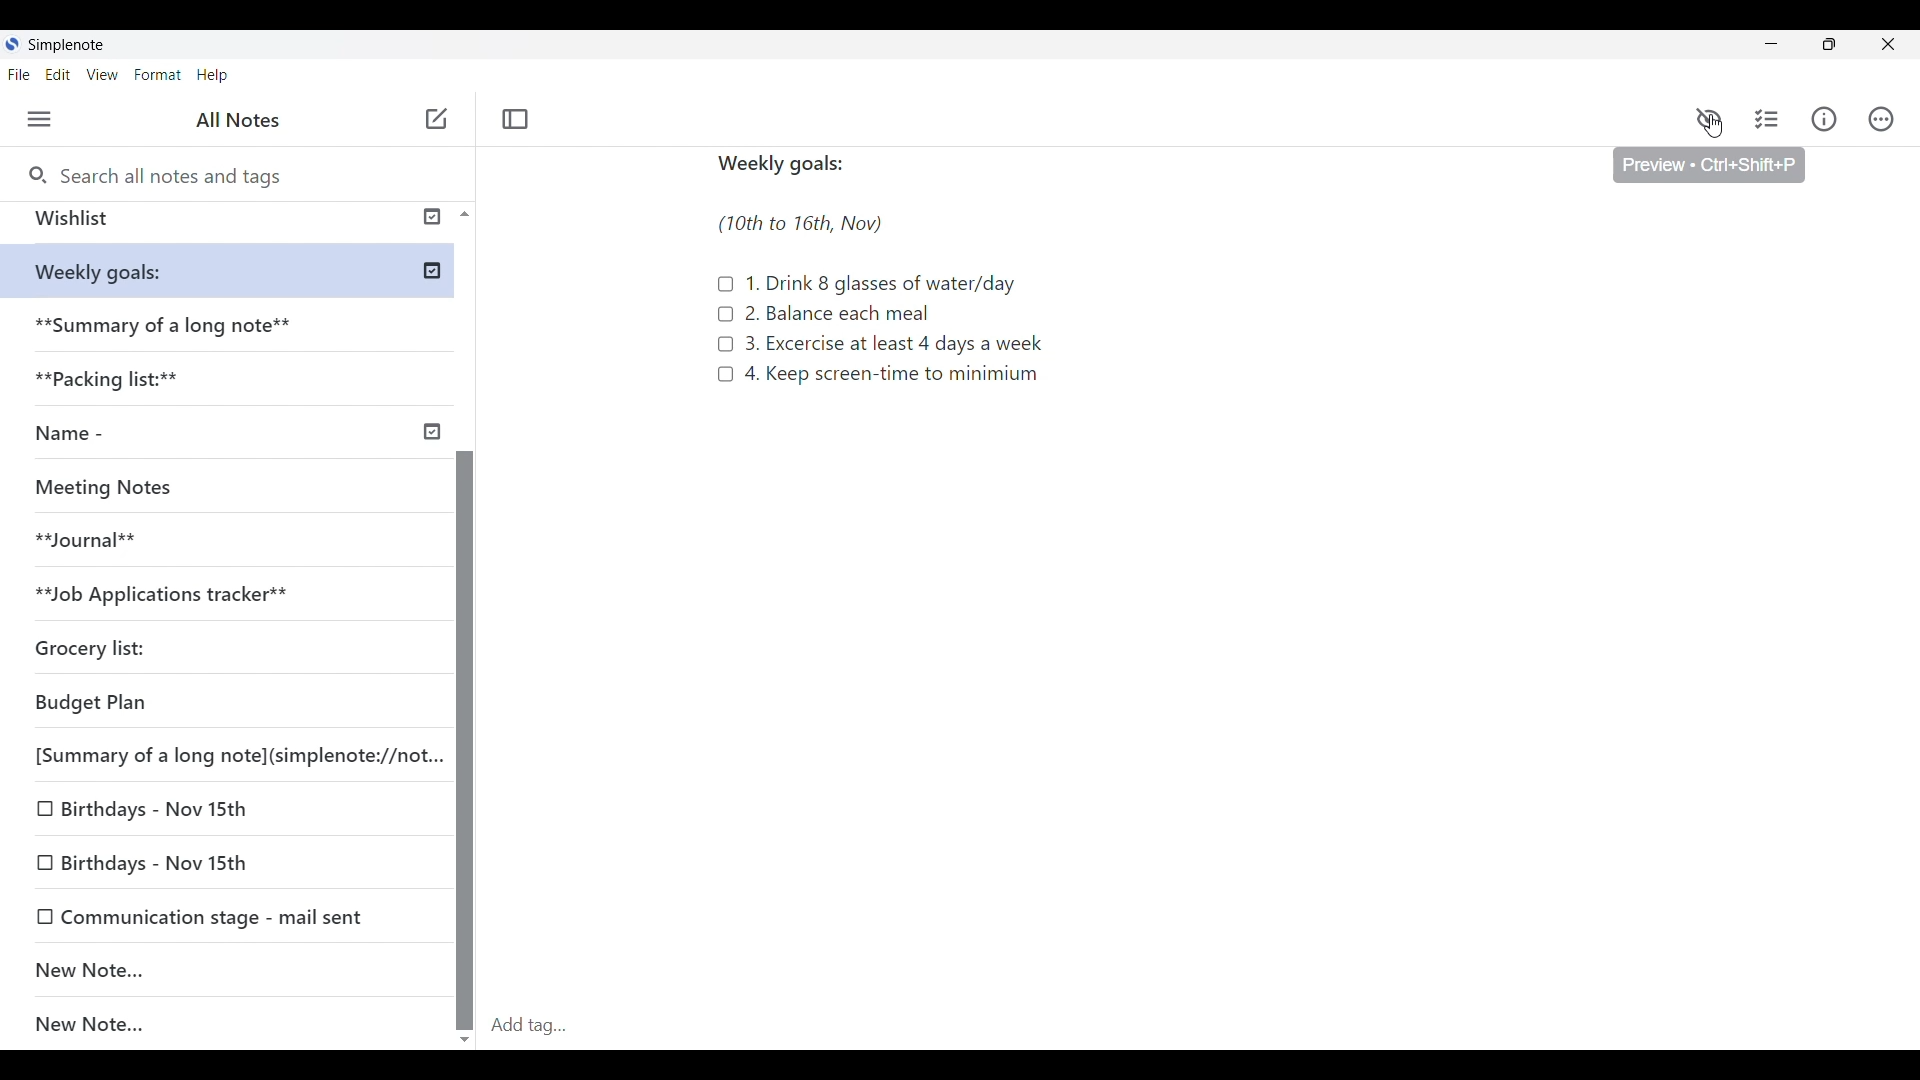  What do you see at coordinates (1827, 120) in the screenshot?
I see `Info` at bounding box center [1827, 120].